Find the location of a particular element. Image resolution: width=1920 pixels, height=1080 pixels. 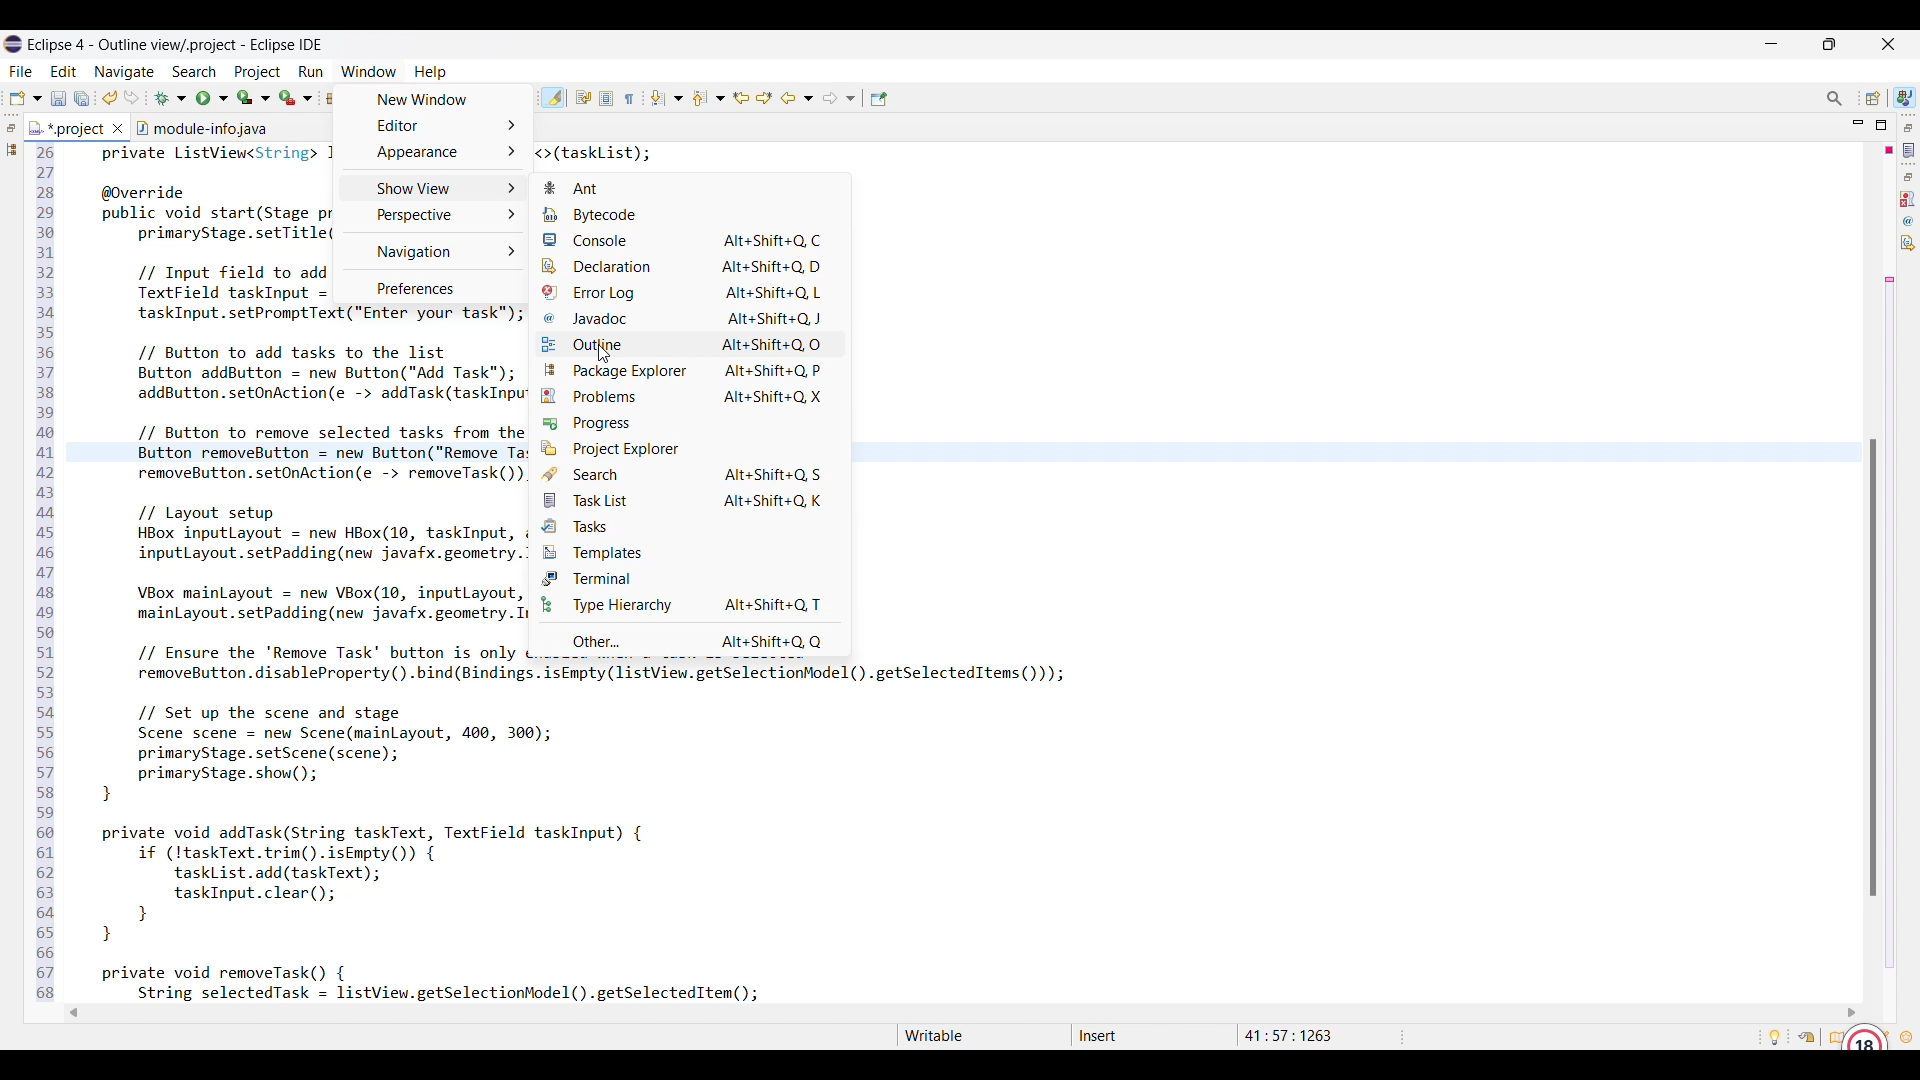

Project menu is located at coordinates (259, 72).